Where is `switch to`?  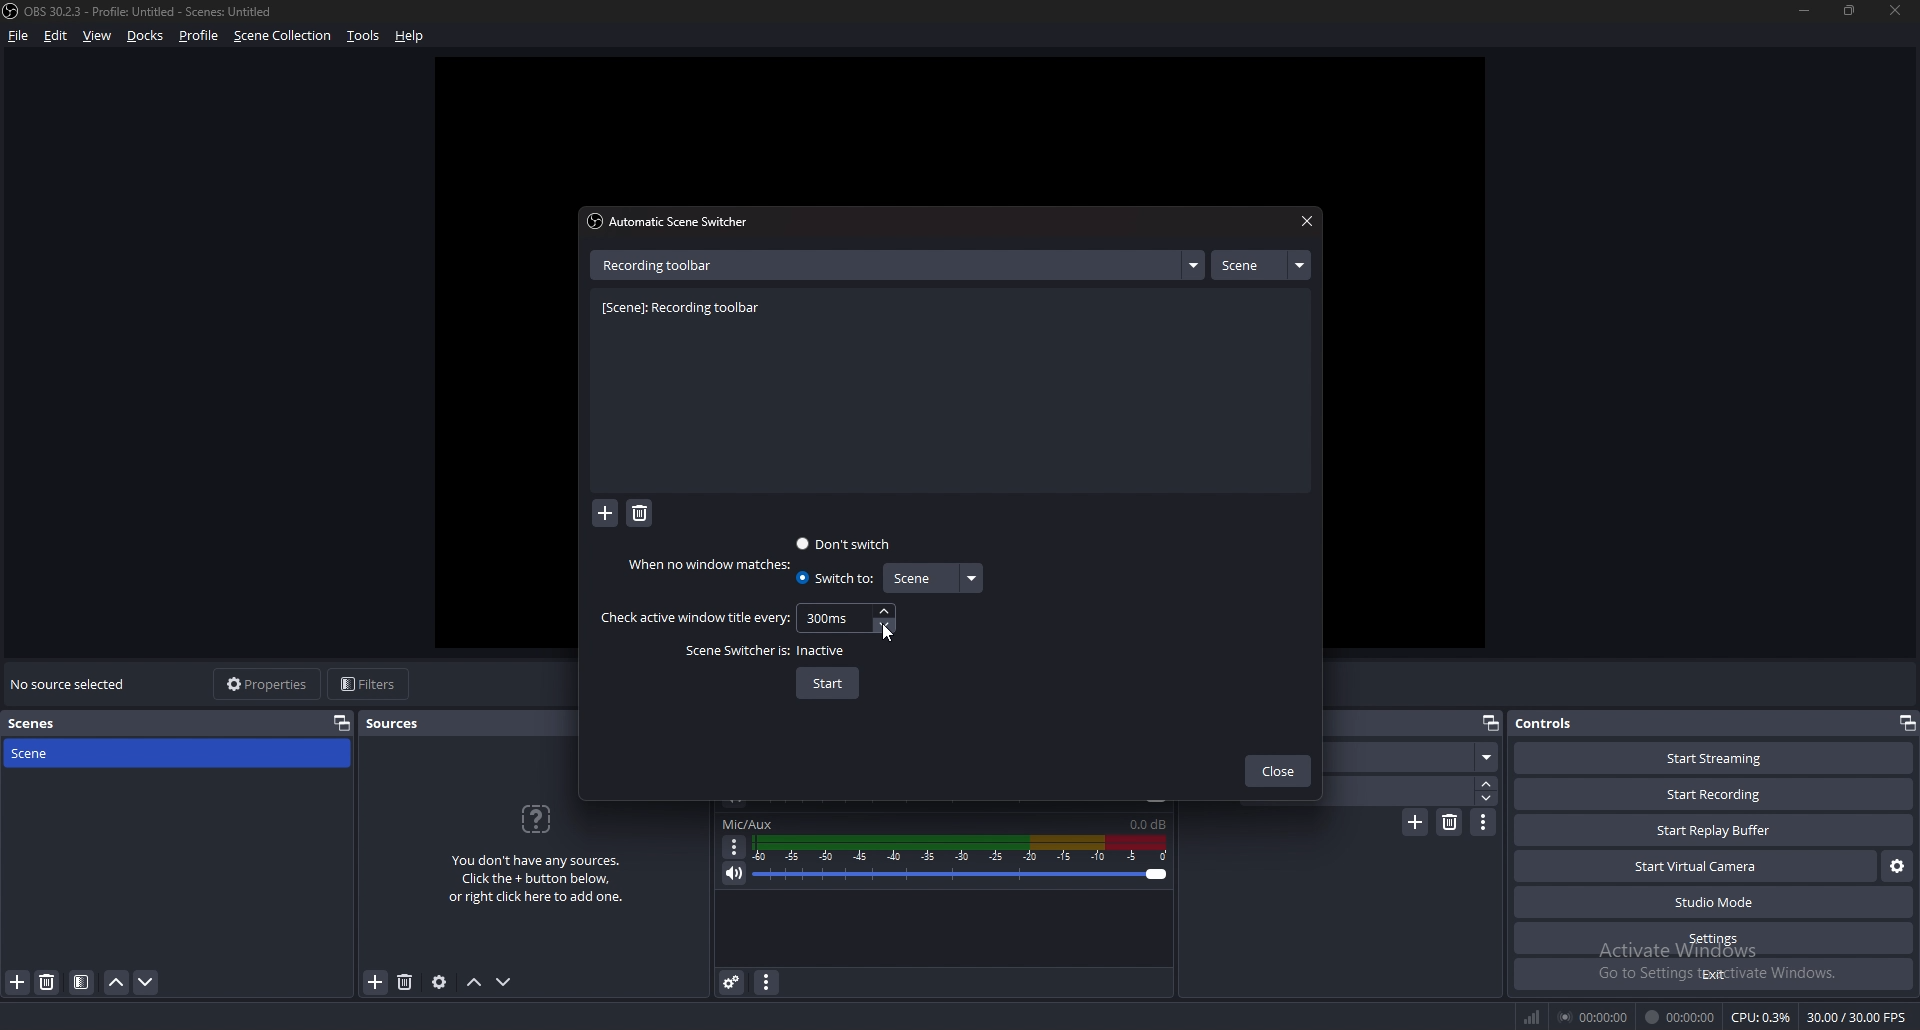
switch to is located at coordinates (834, 578).